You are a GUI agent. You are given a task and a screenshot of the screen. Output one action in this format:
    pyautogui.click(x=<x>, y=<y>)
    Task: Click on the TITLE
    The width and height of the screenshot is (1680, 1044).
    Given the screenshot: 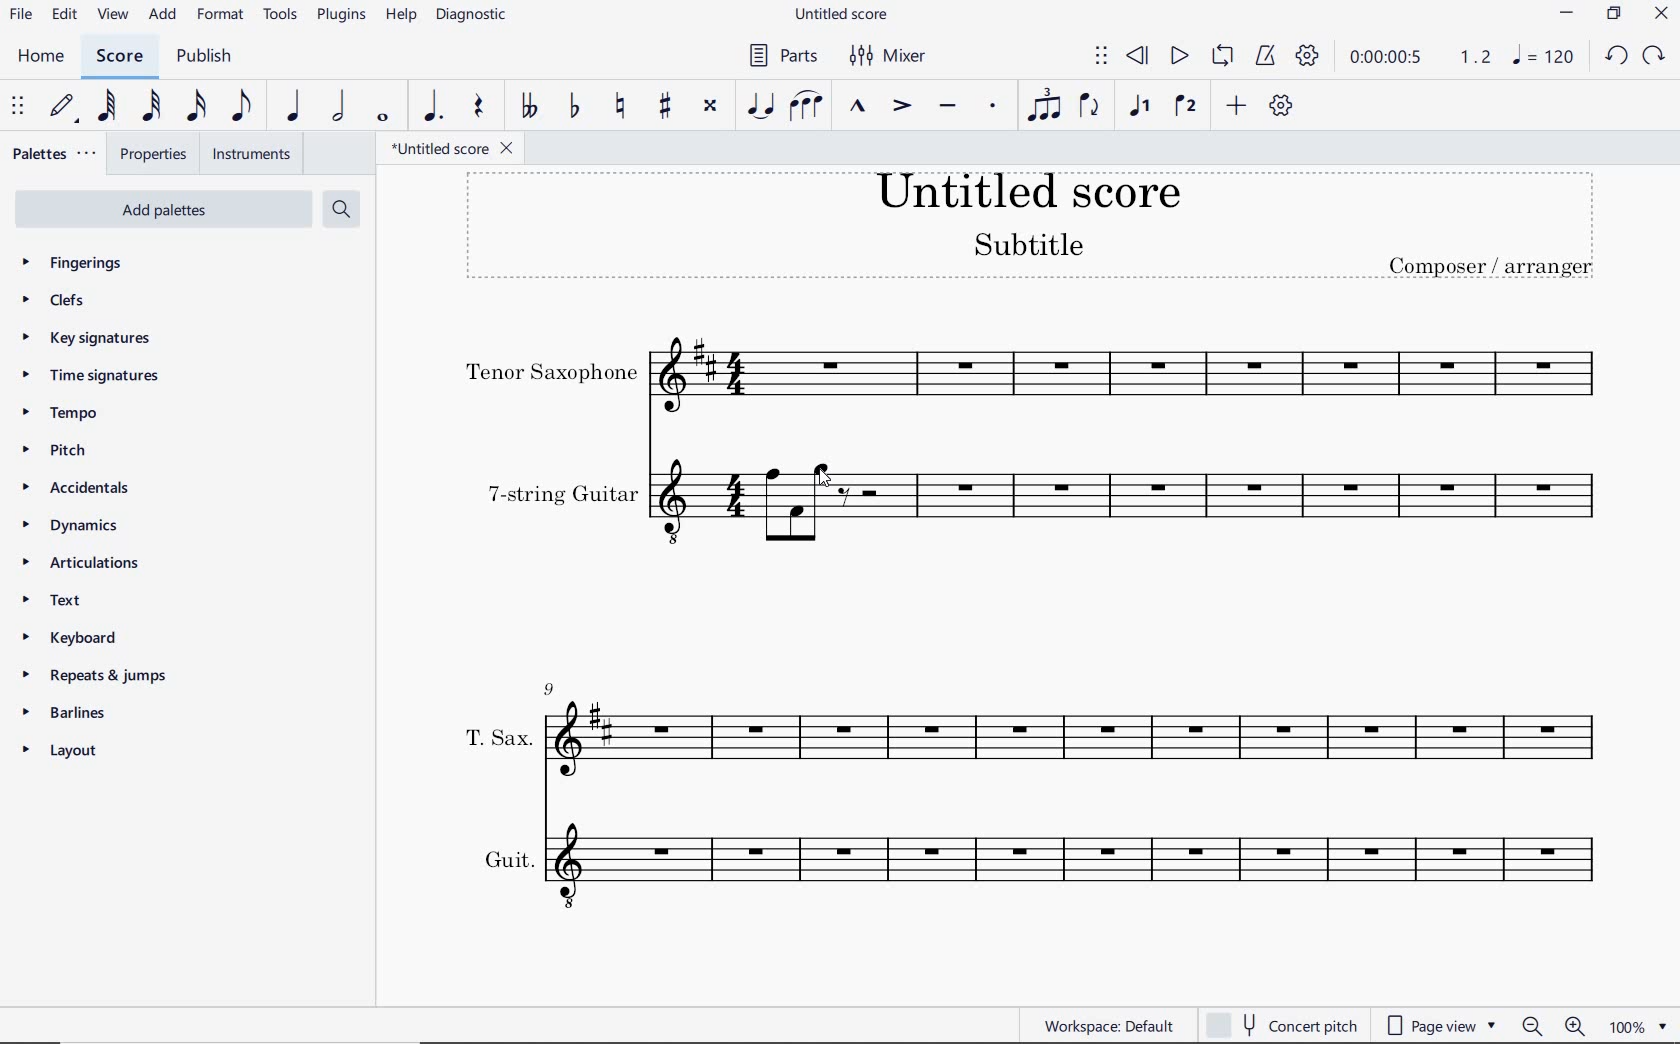 What is the action you would take?
    pyautogui.click(x=1029, y=227)
    